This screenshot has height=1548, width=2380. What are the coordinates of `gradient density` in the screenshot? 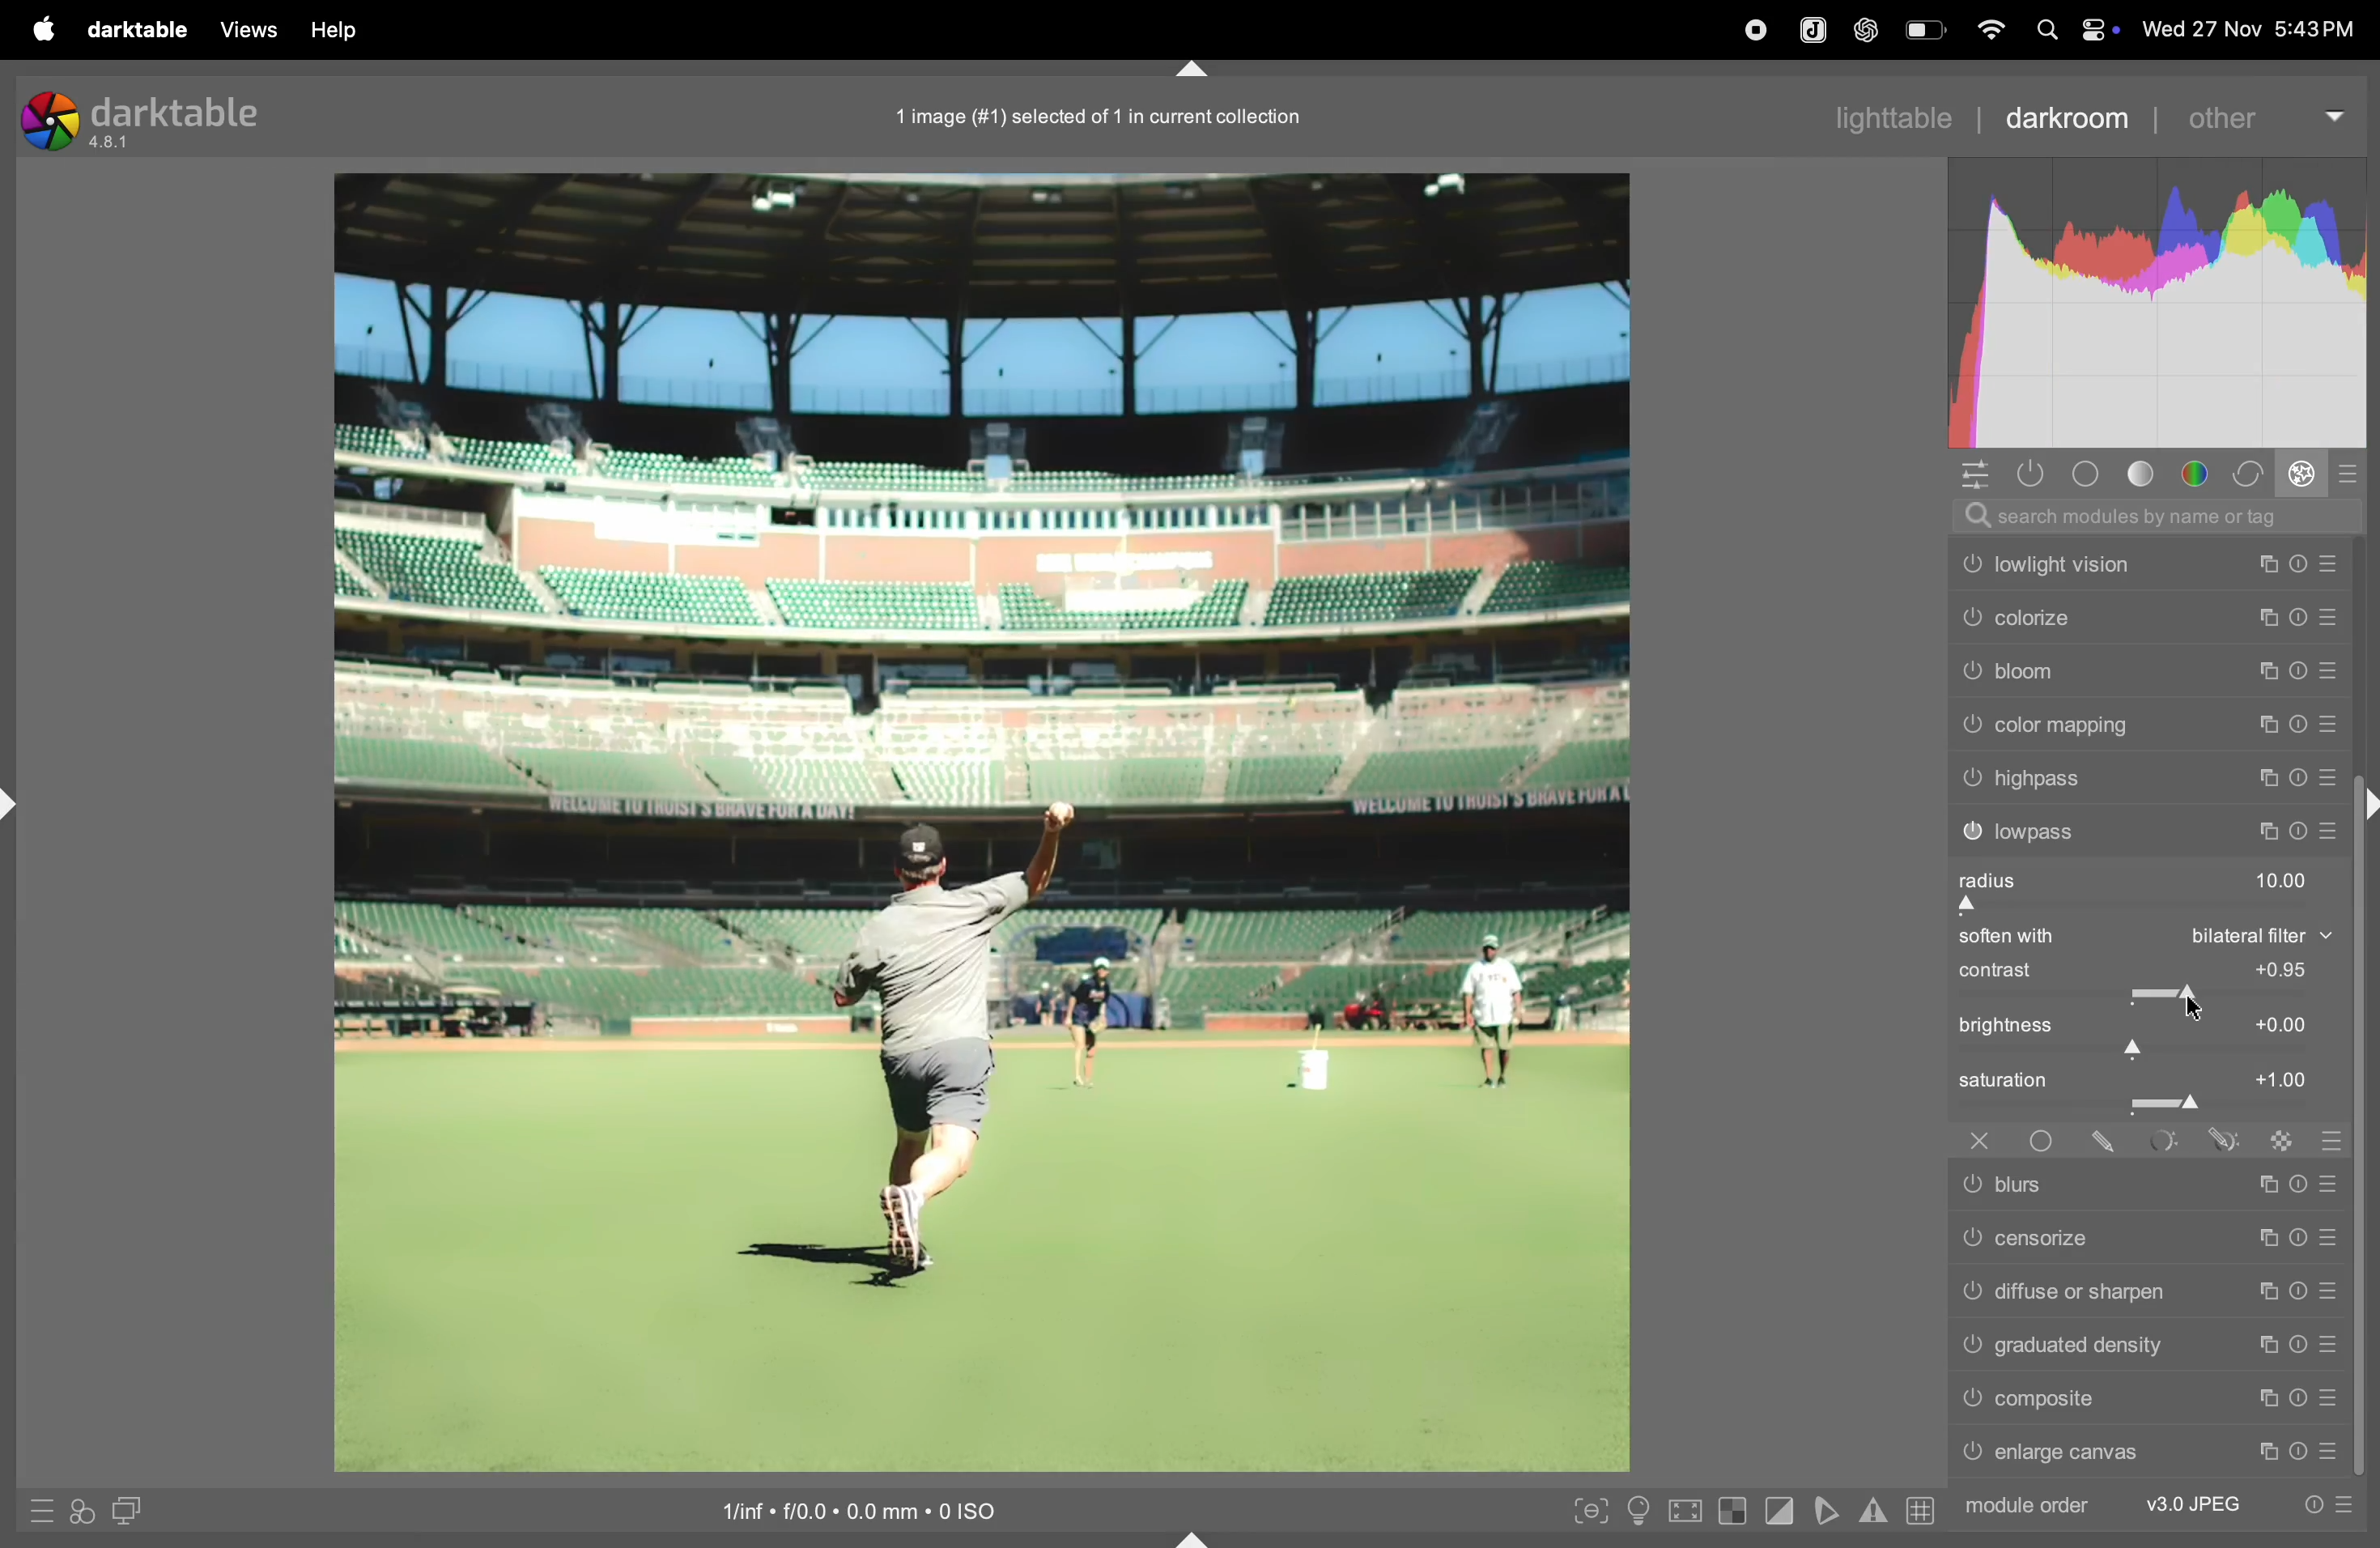 It's located at (2148, 1343).